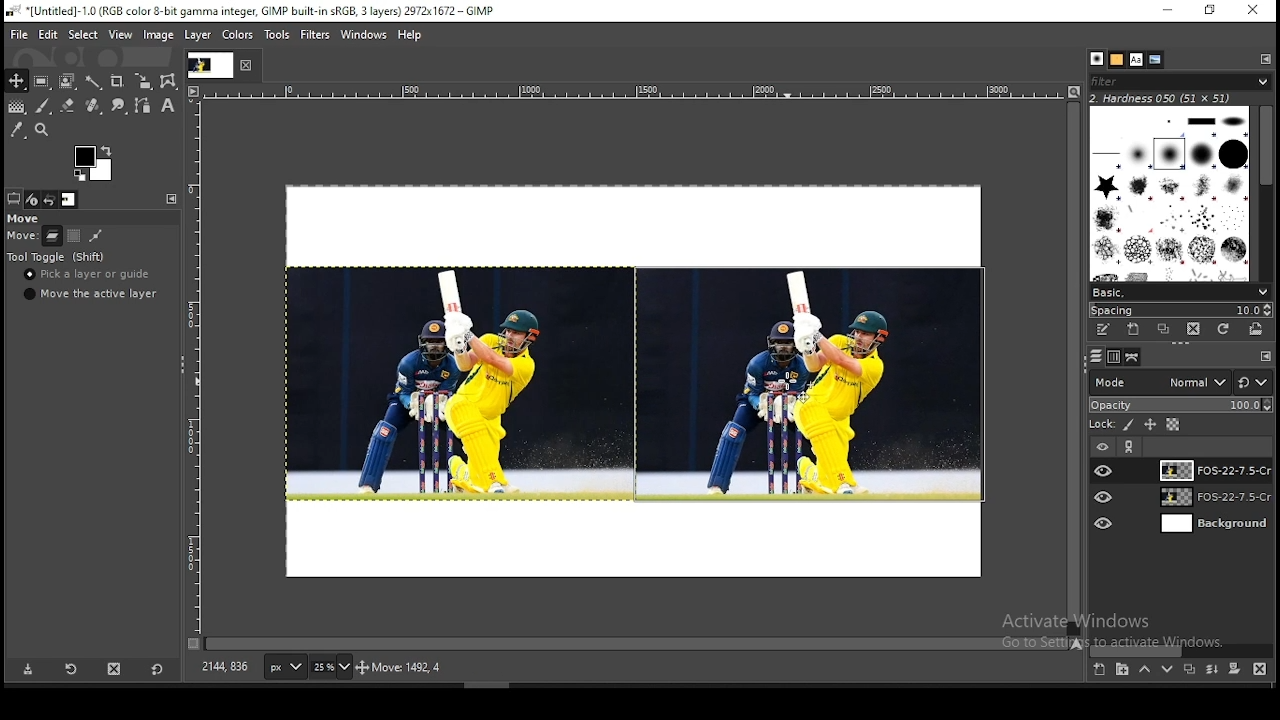 This screenshot has width=1280, height=720. What do you see at coordinates (68, 79) in the screenshot?
I see `foreground select tool` at bounding box center [68, 79].